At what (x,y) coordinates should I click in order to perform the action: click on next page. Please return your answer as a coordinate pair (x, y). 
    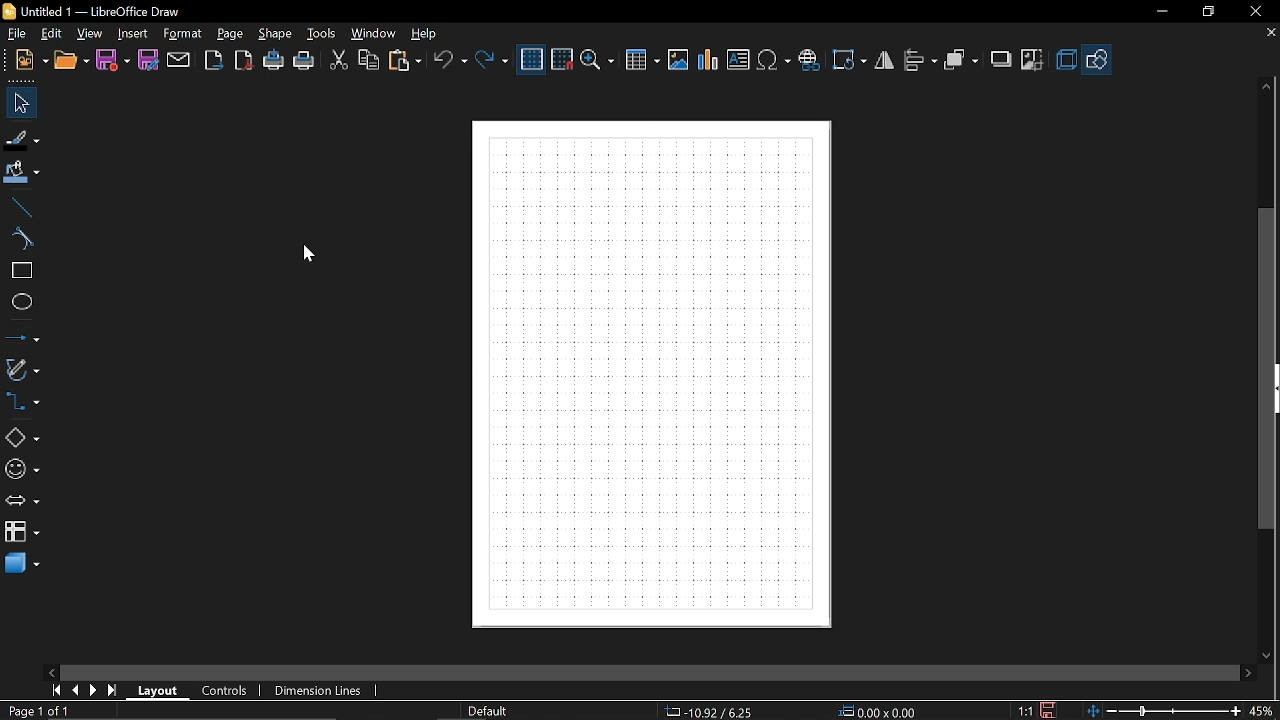
    Looking at the image, I should click on (94, 692).